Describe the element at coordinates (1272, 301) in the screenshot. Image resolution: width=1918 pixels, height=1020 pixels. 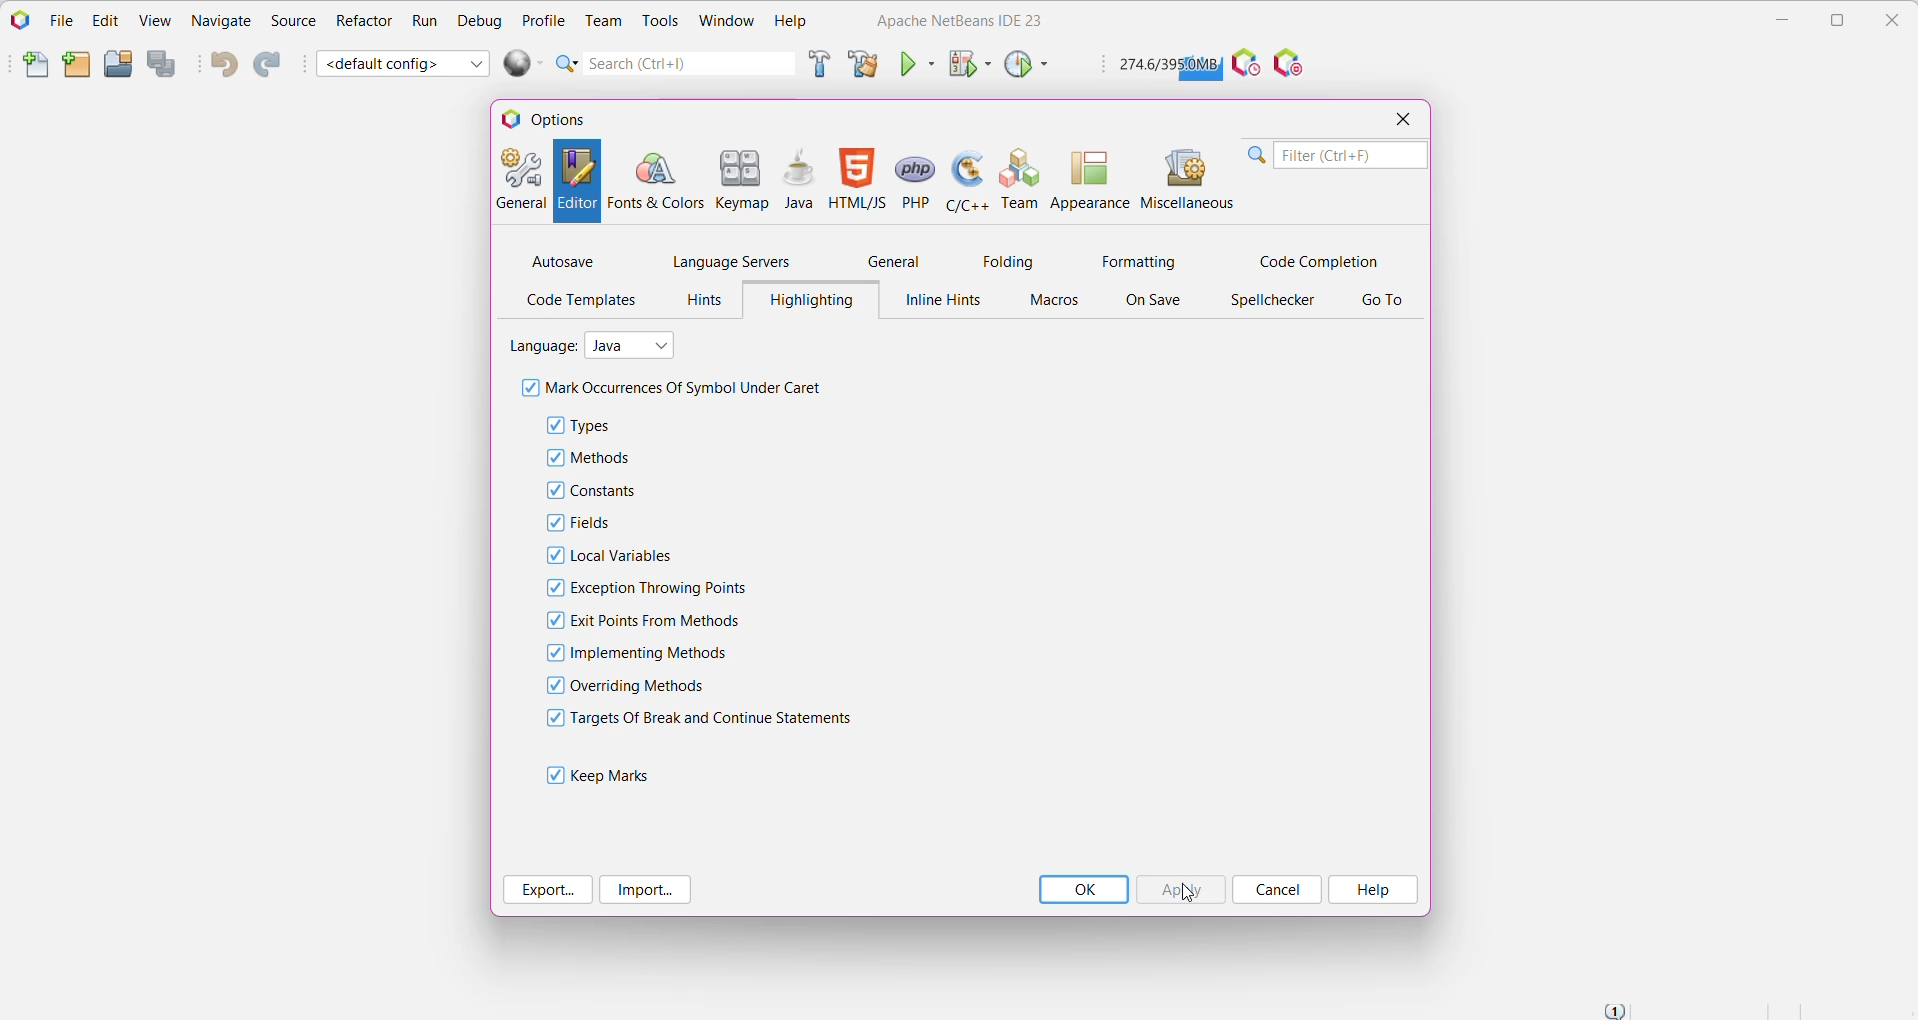
I see `Spellchecker` at that location.